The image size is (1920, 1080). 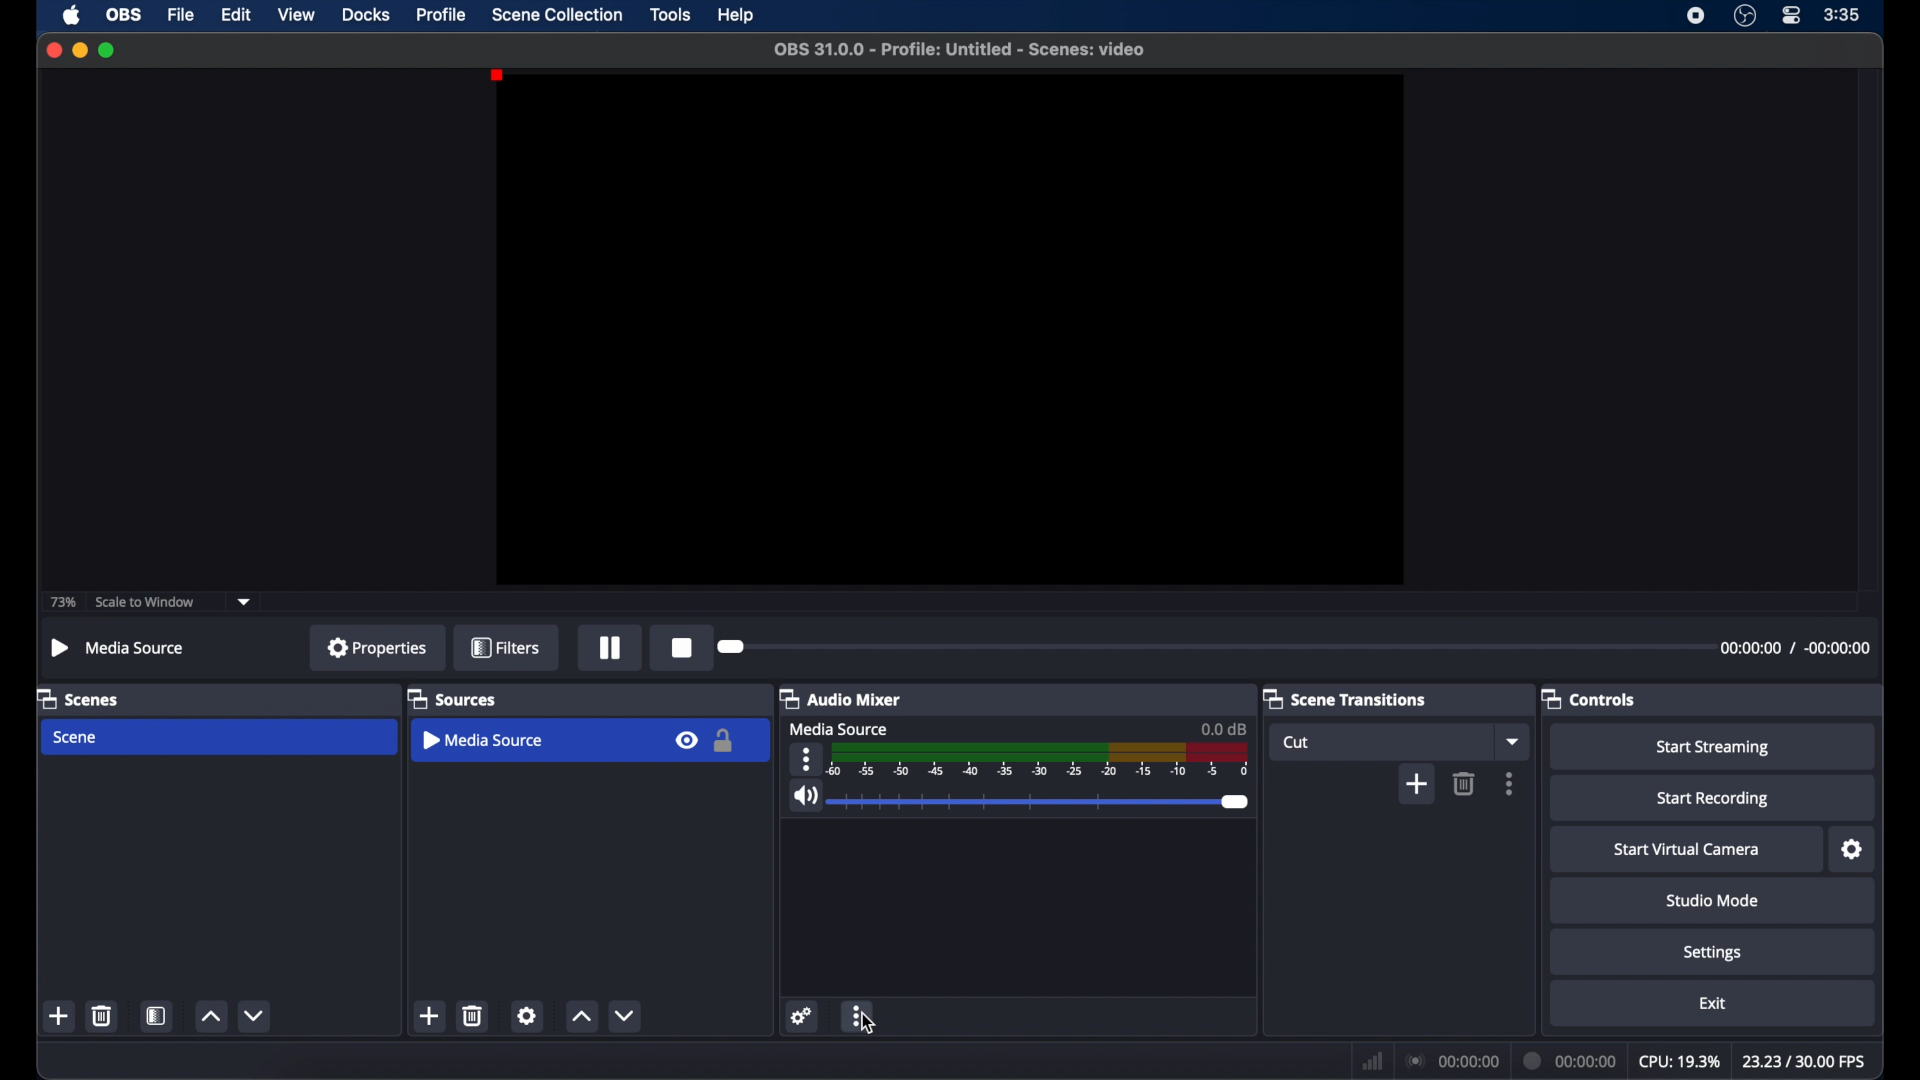 I want to click on add, so click(x=430, y=1015).